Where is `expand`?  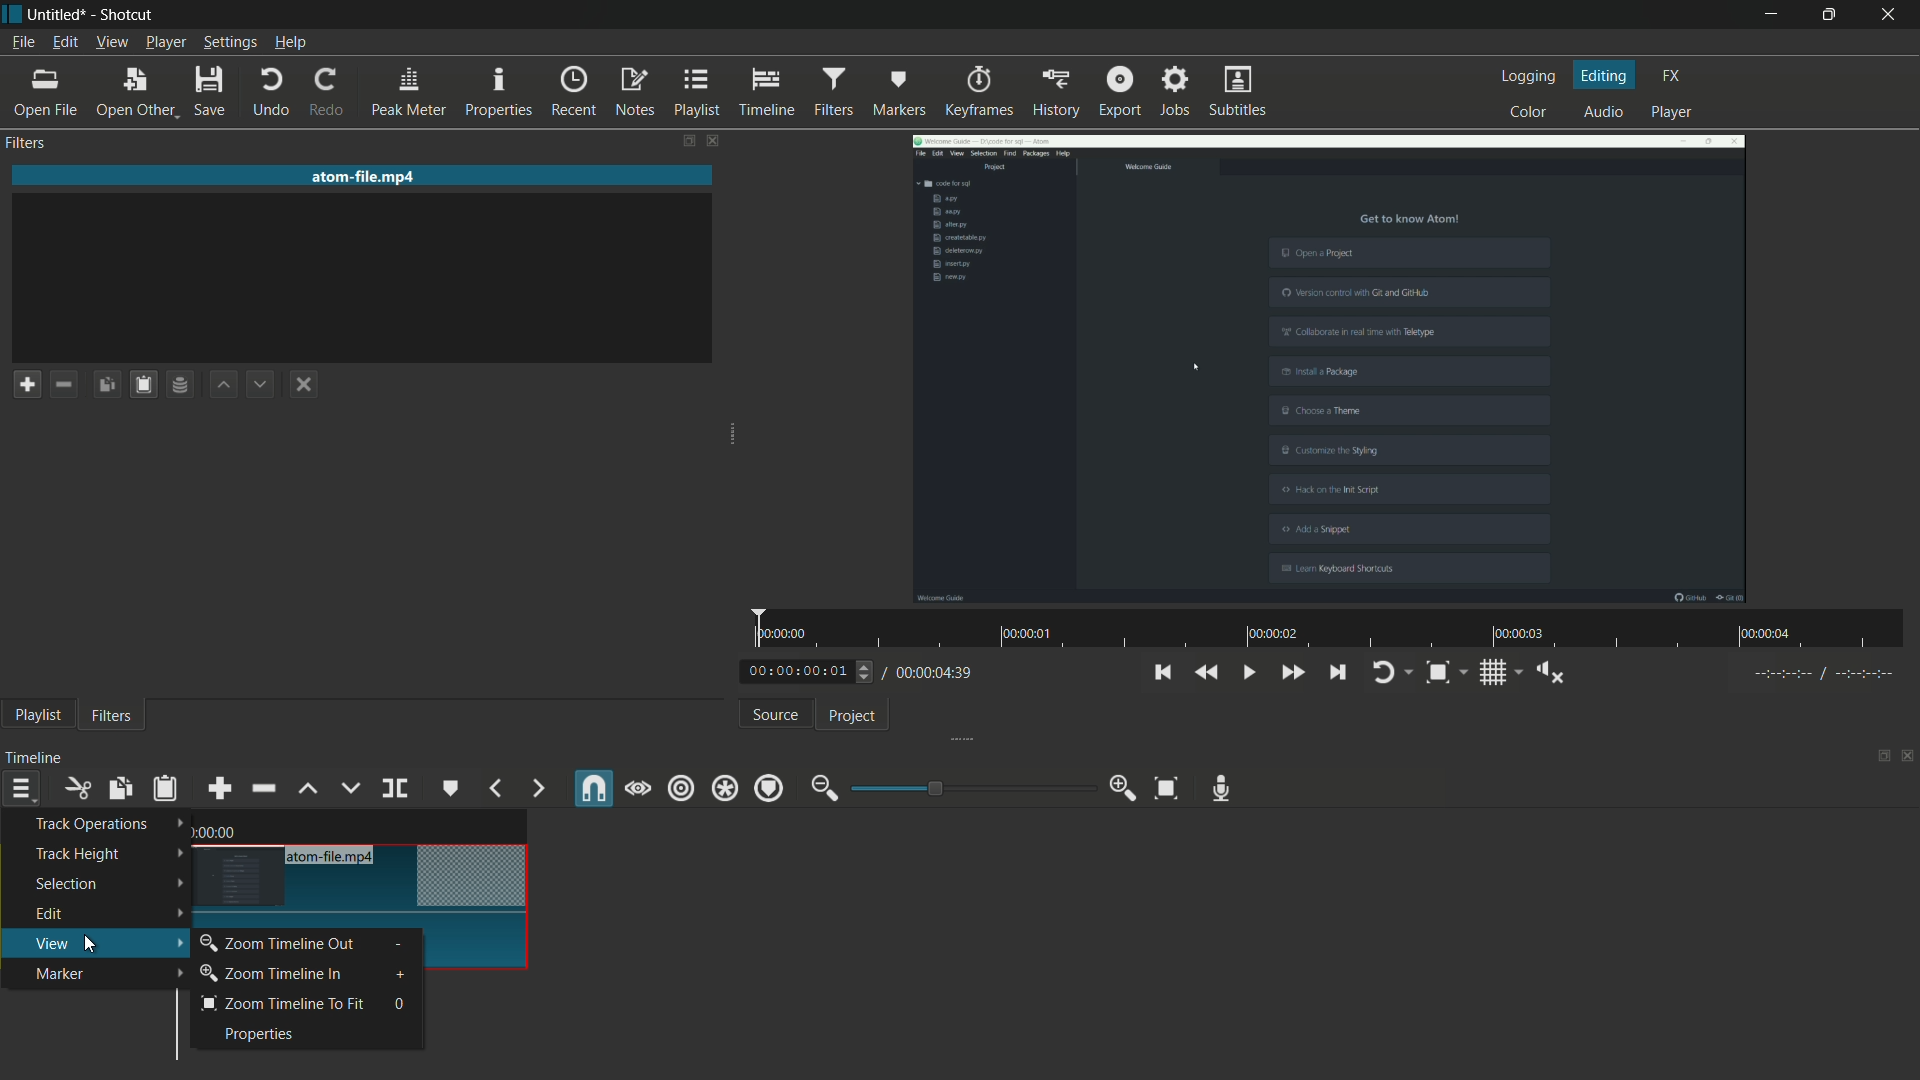 expand is located at coordinates (955, 741).